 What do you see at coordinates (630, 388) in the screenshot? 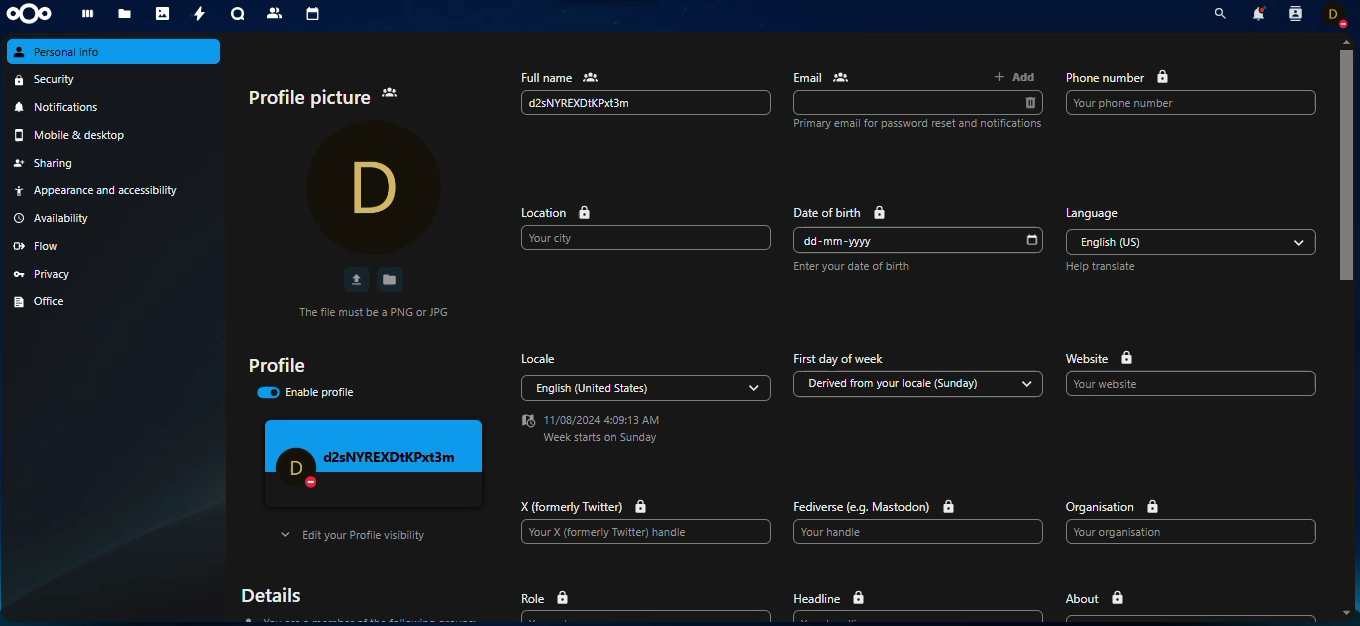
I see `English (United States)` at bounding box center [630, 388].